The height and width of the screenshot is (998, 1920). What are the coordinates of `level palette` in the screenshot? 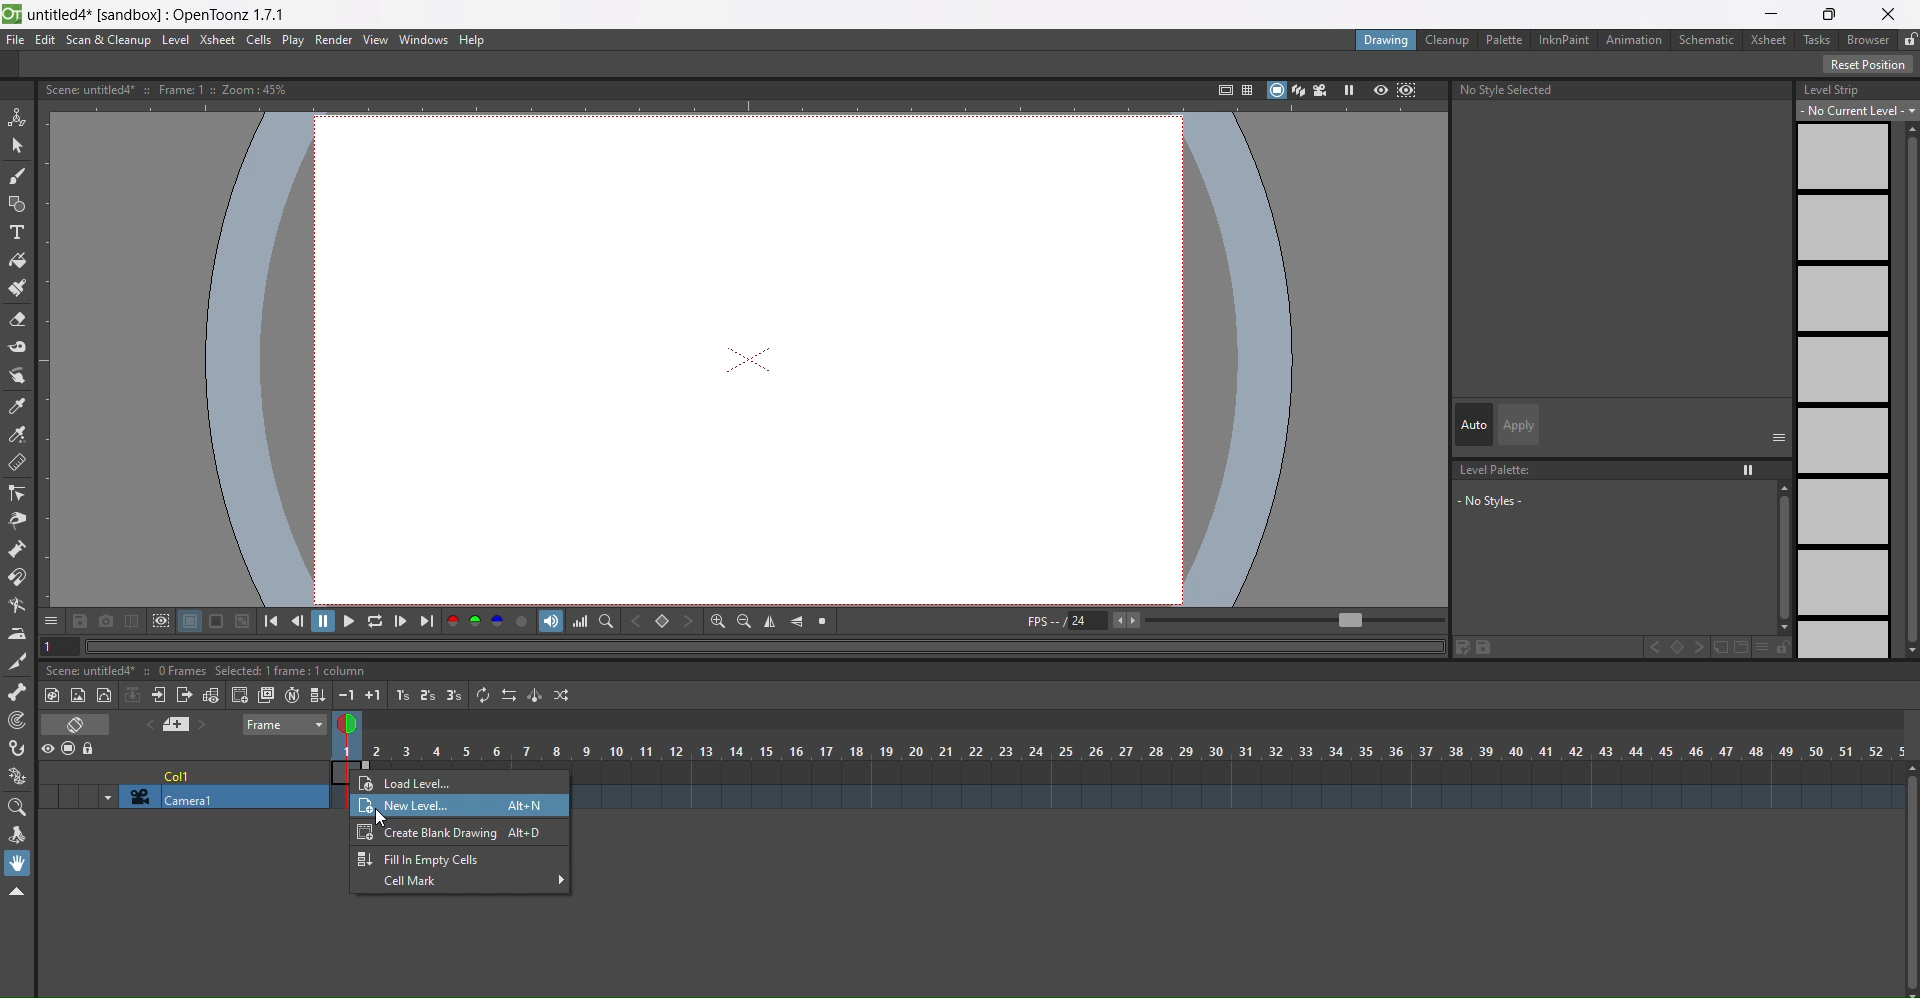 It's located at (1498, 470).